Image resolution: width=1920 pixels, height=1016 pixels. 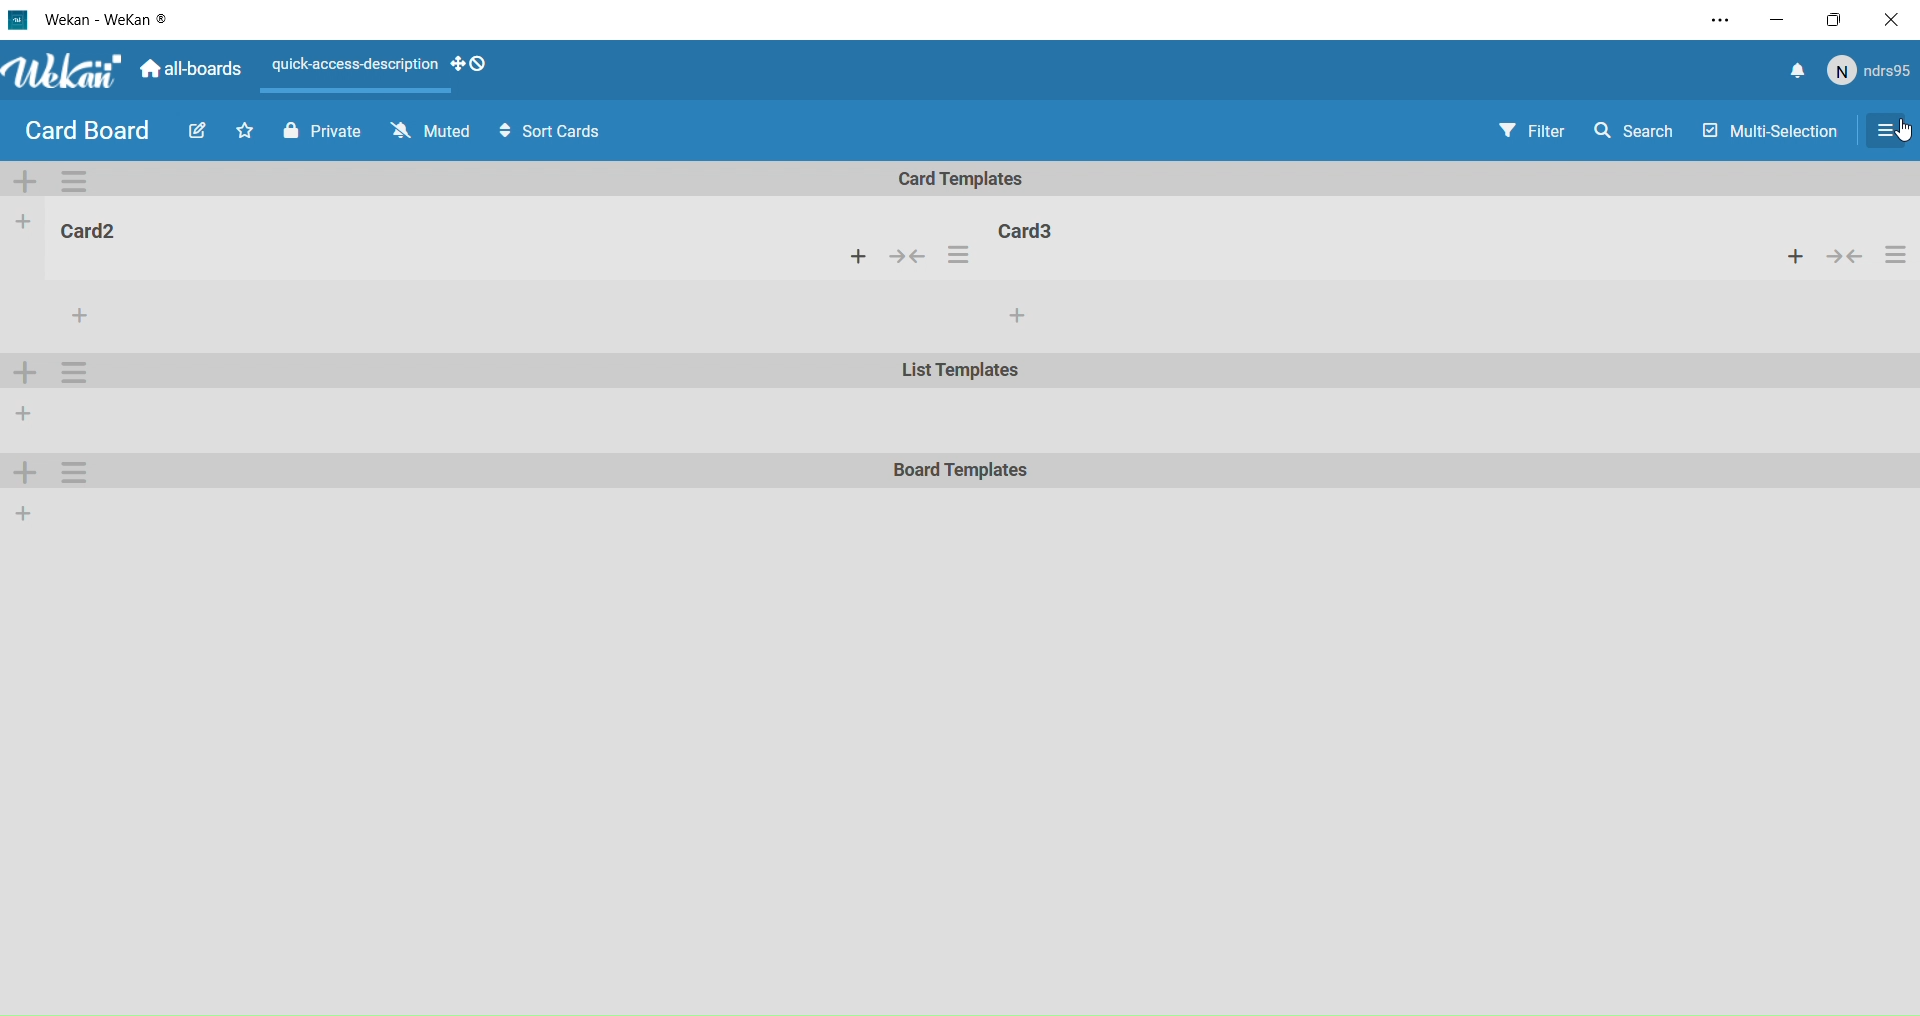 I want to click on Filtrar, so click(x=1534, y=130).